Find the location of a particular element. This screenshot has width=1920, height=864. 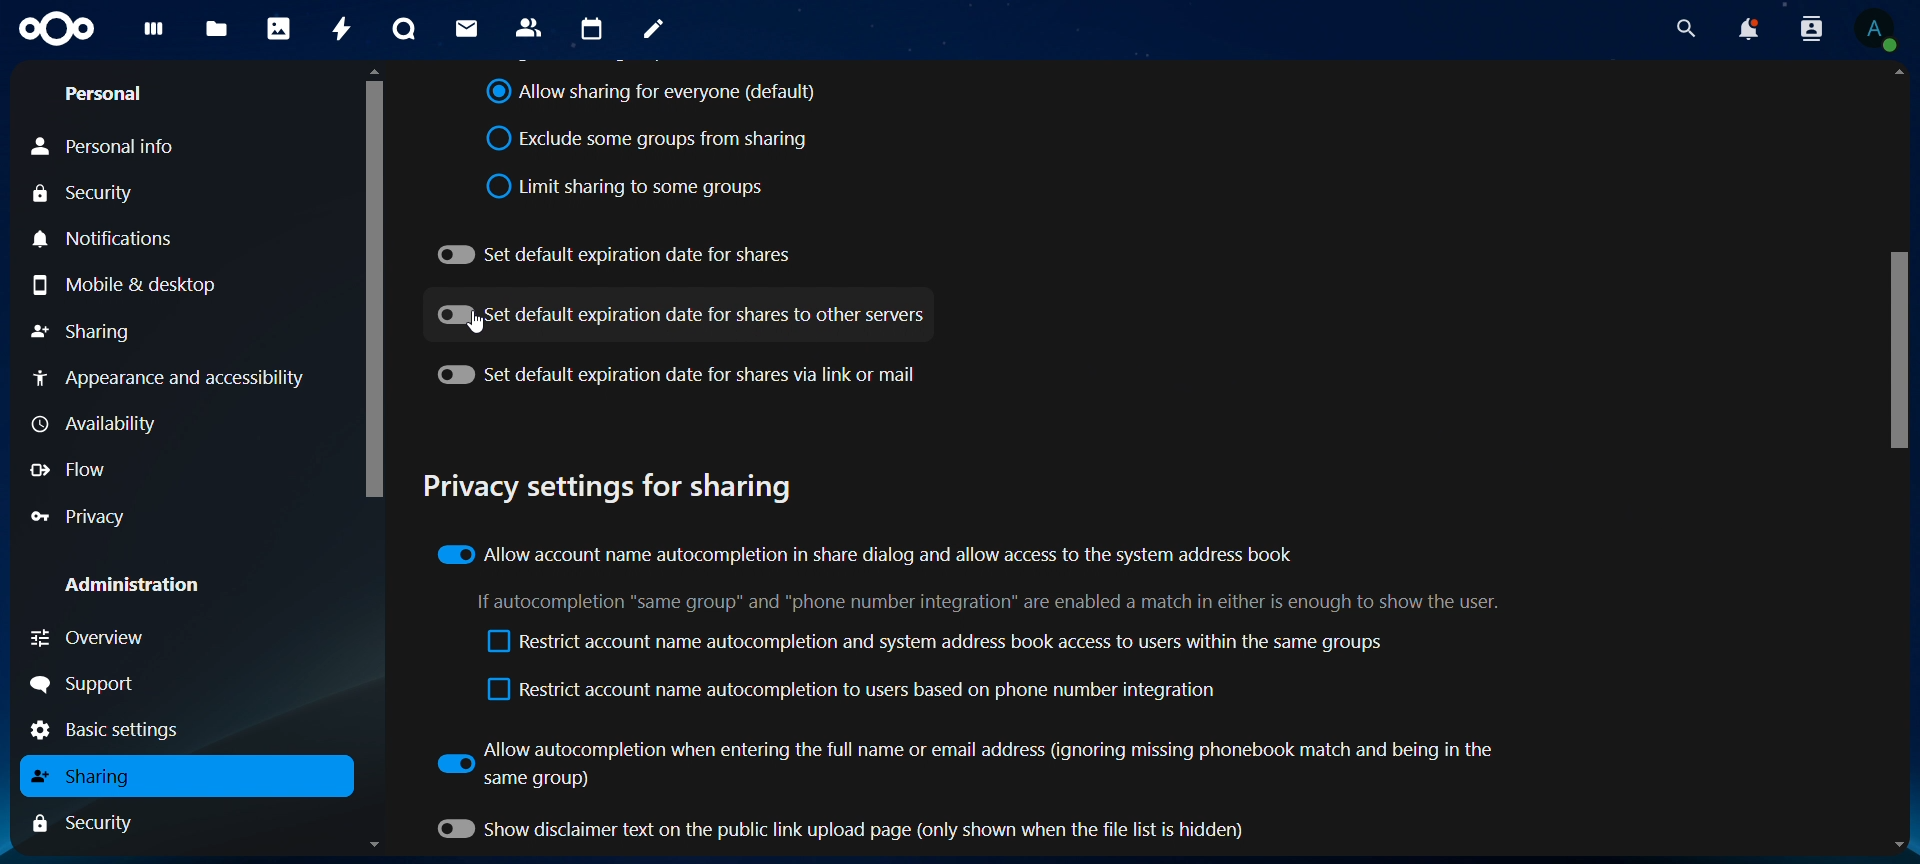

text is located at coordinates (1004, 603).